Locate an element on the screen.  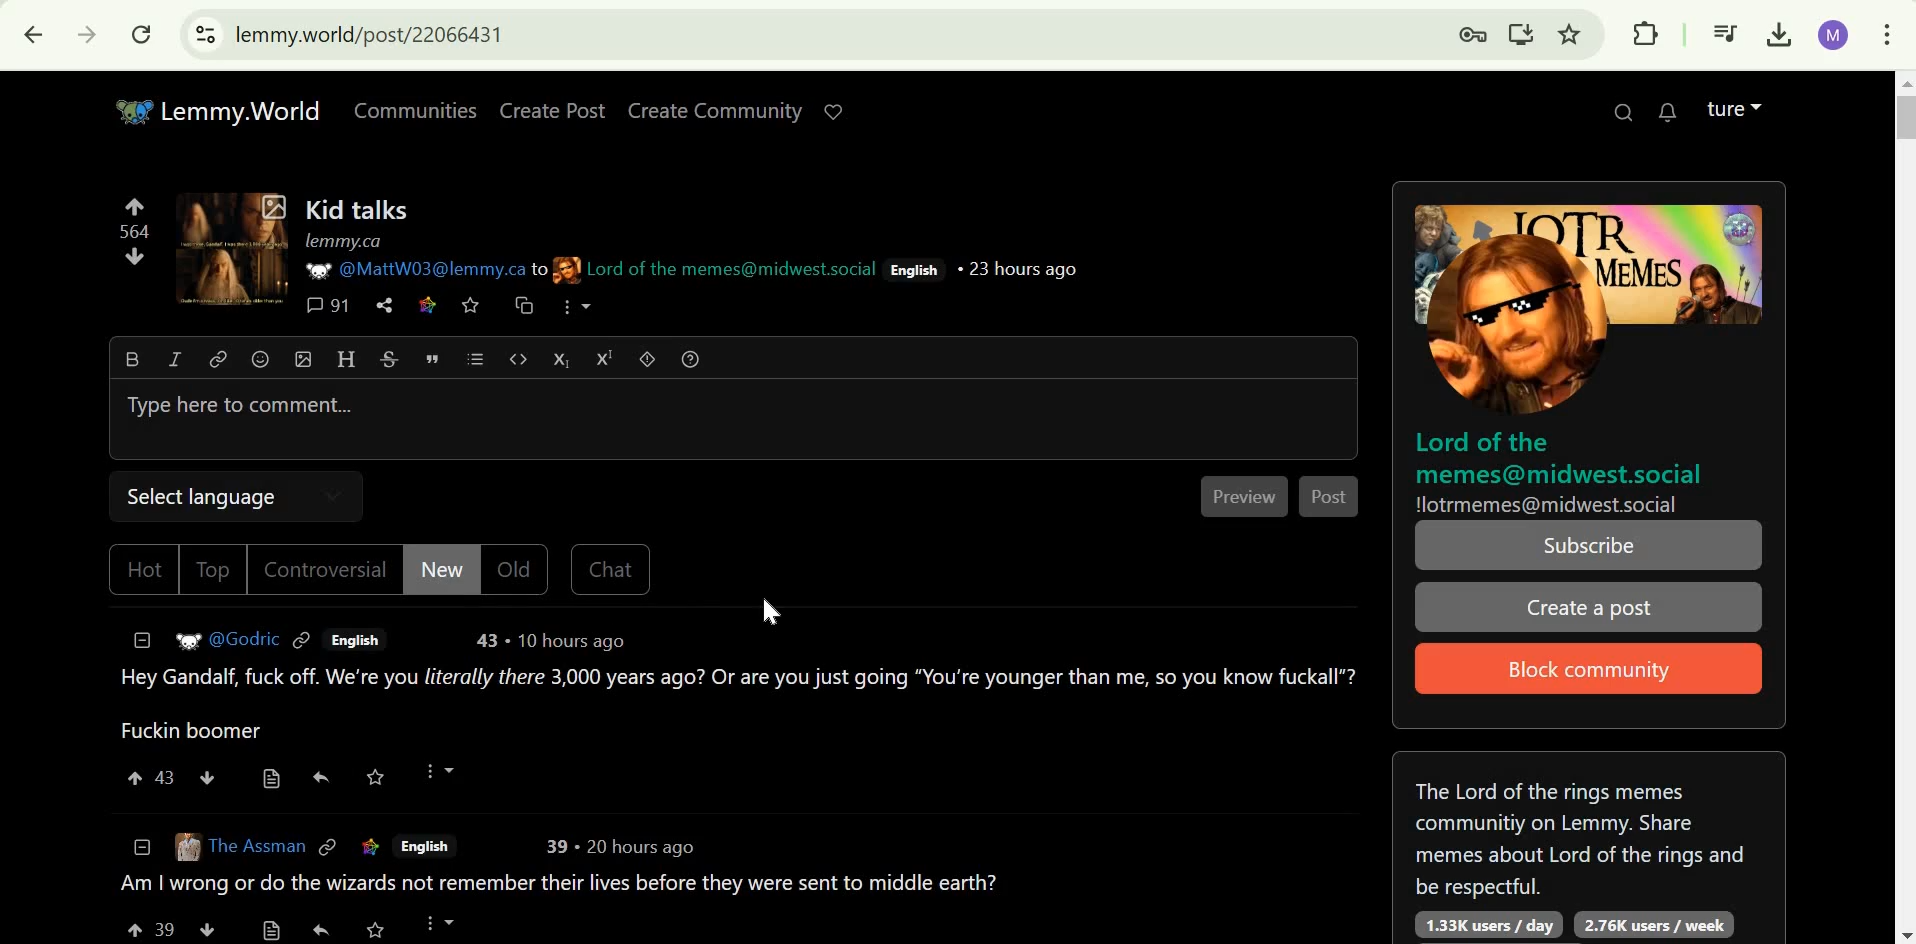
Search is located at coordinates (1621, 111).